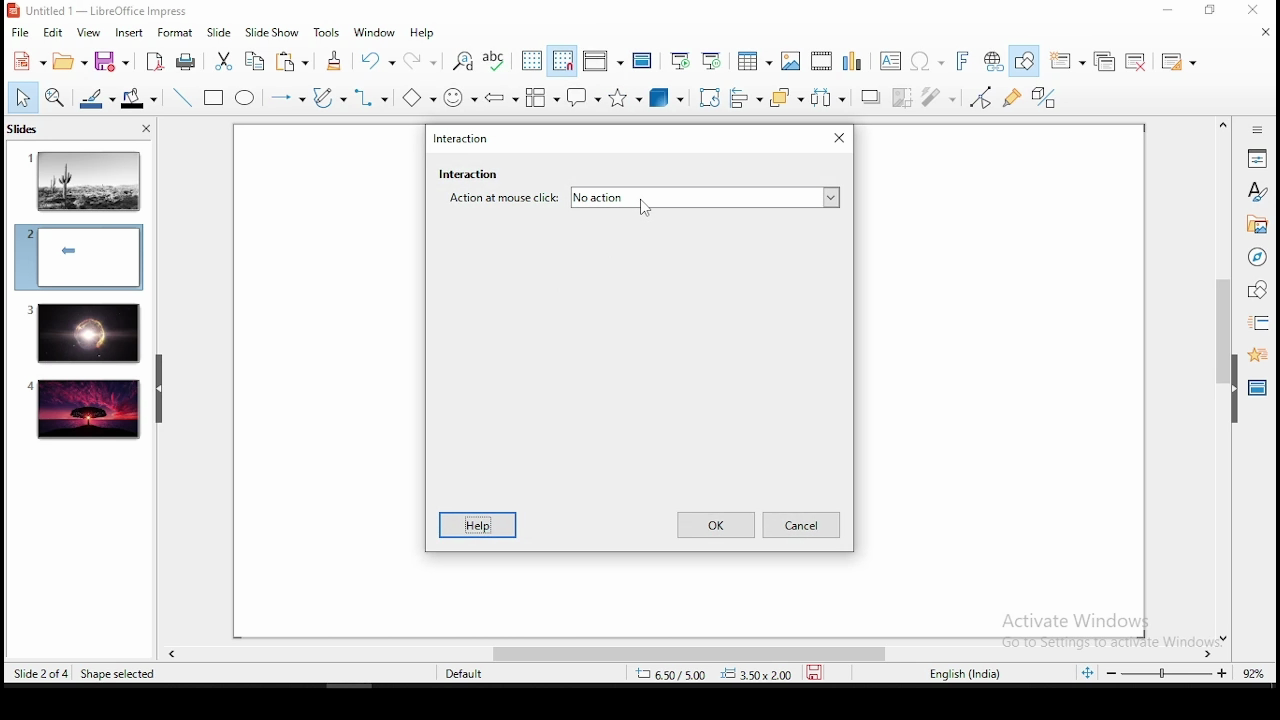  What do you see at coordinates (463, 59) in the screenshot?
I see `find and replace` at bounding box center [463, 59].